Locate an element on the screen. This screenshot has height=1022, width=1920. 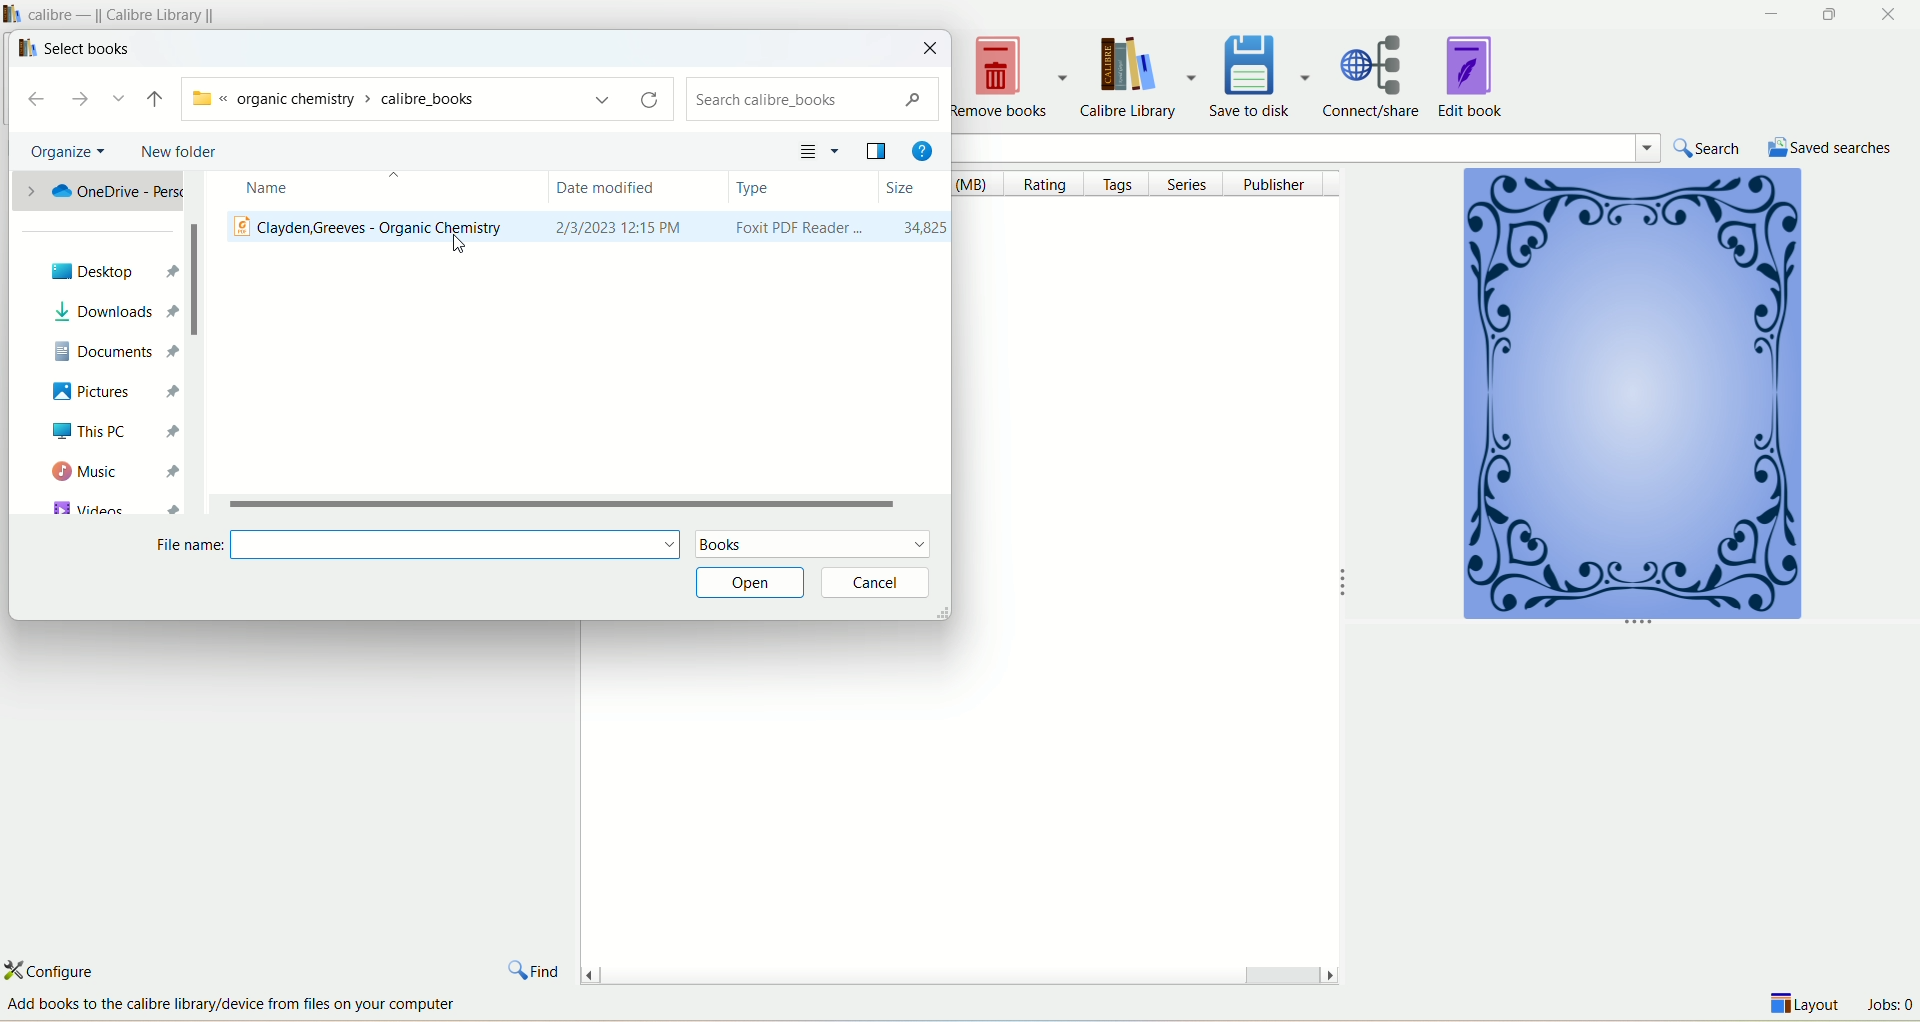
pictures is located at coordinates (103, 391).